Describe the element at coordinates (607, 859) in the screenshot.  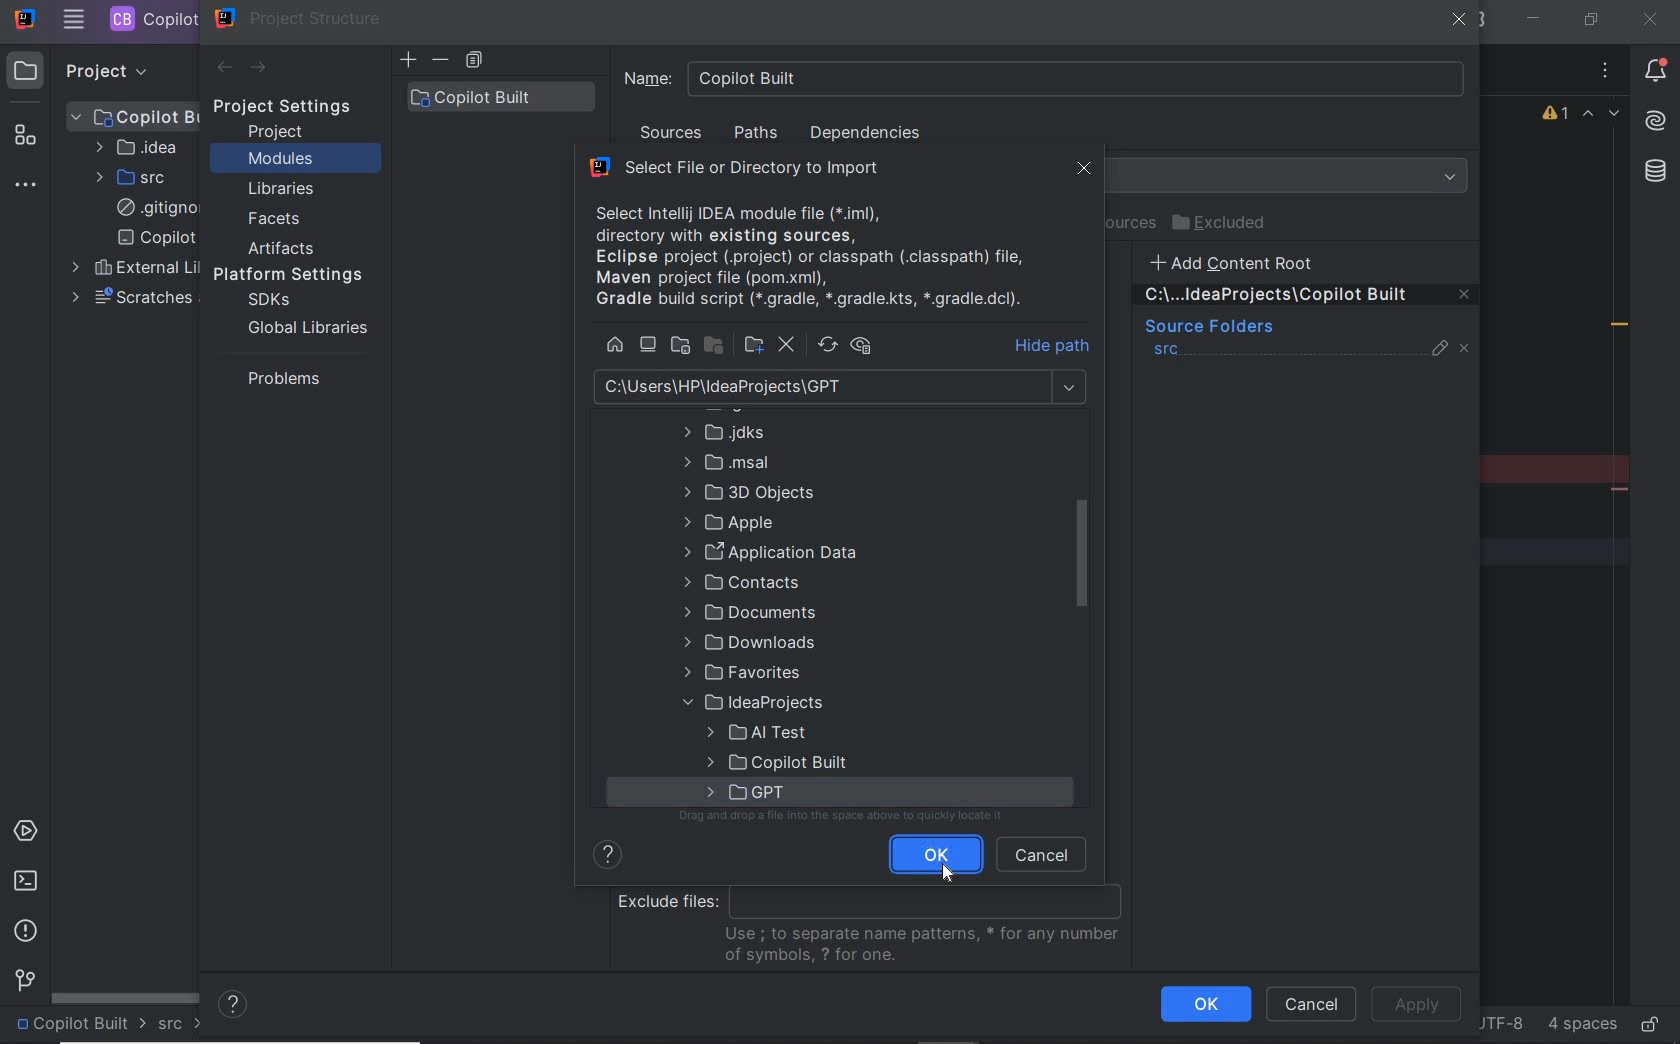
I see `show help contents` at that location.